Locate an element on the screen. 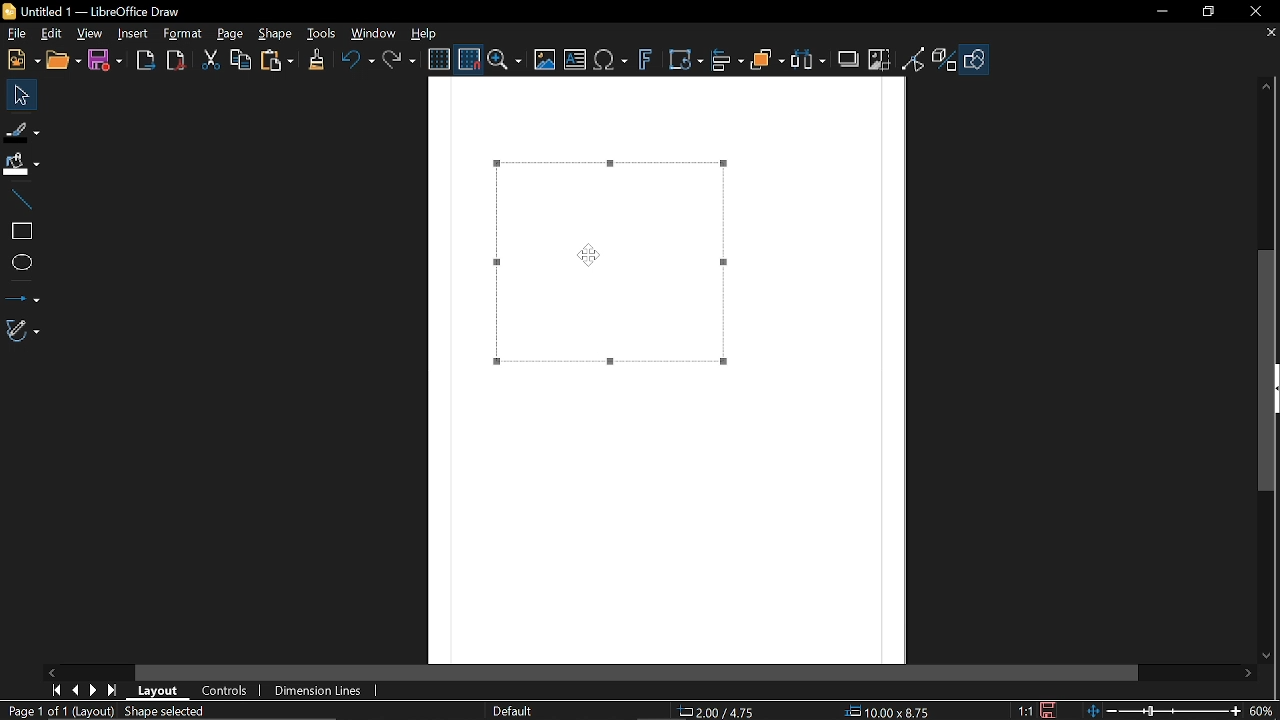  Vertical scrollbar is located at coordinates (1271, 371).